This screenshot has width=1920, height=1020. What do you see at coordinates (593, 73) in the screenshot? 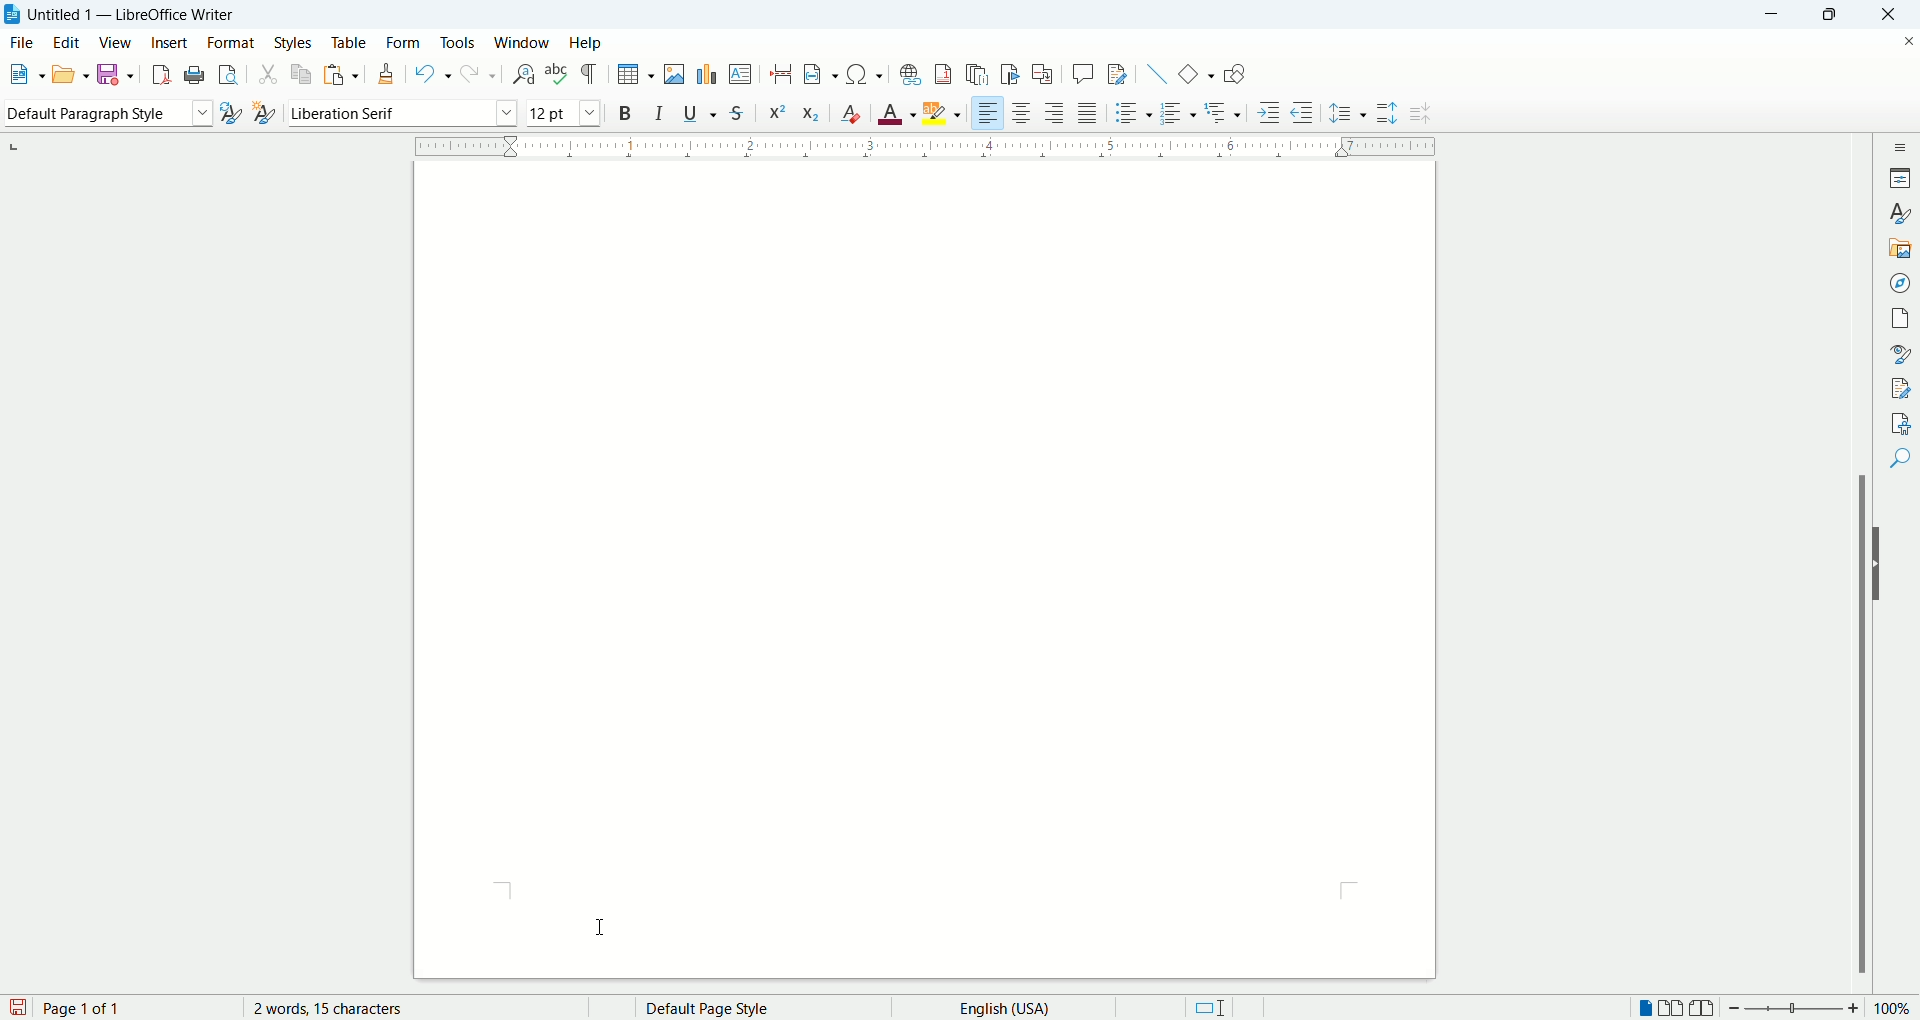
I see `formatting marks` at bounding box center [593, 73].